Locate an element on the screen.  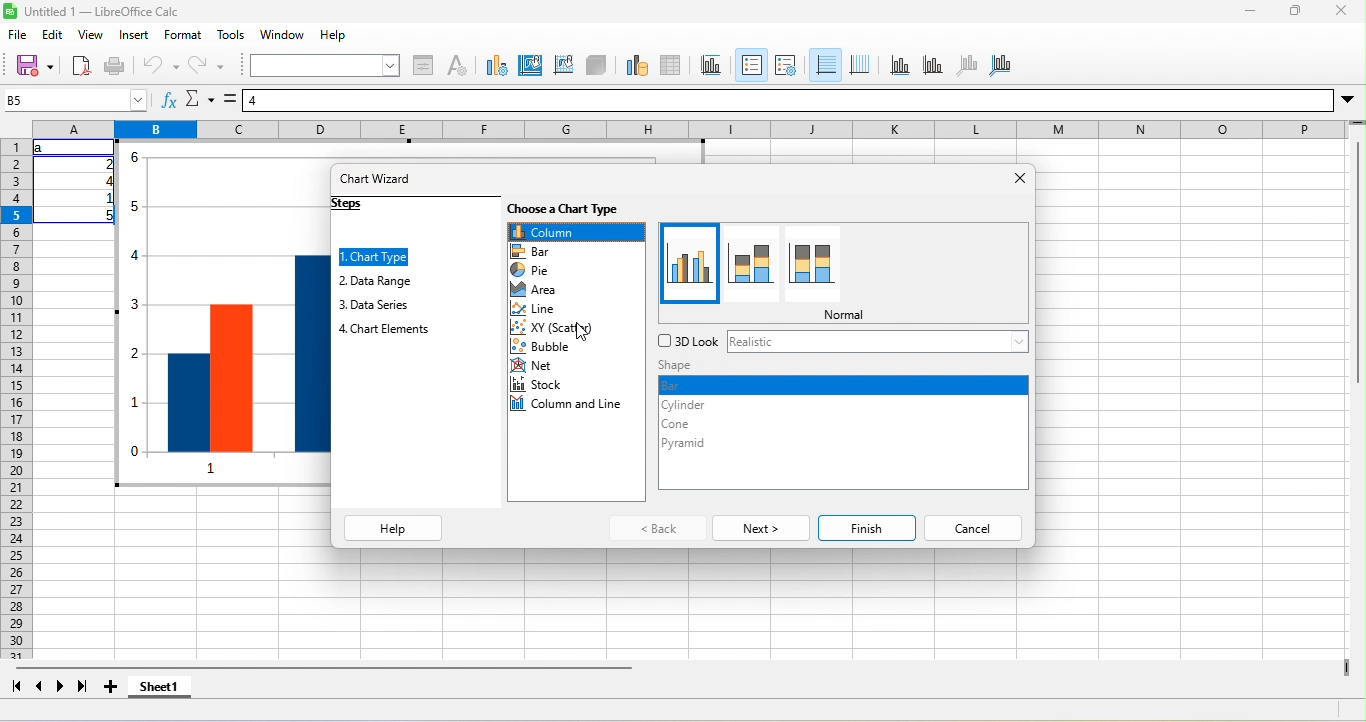
4 is located at coordinates (106, 181).